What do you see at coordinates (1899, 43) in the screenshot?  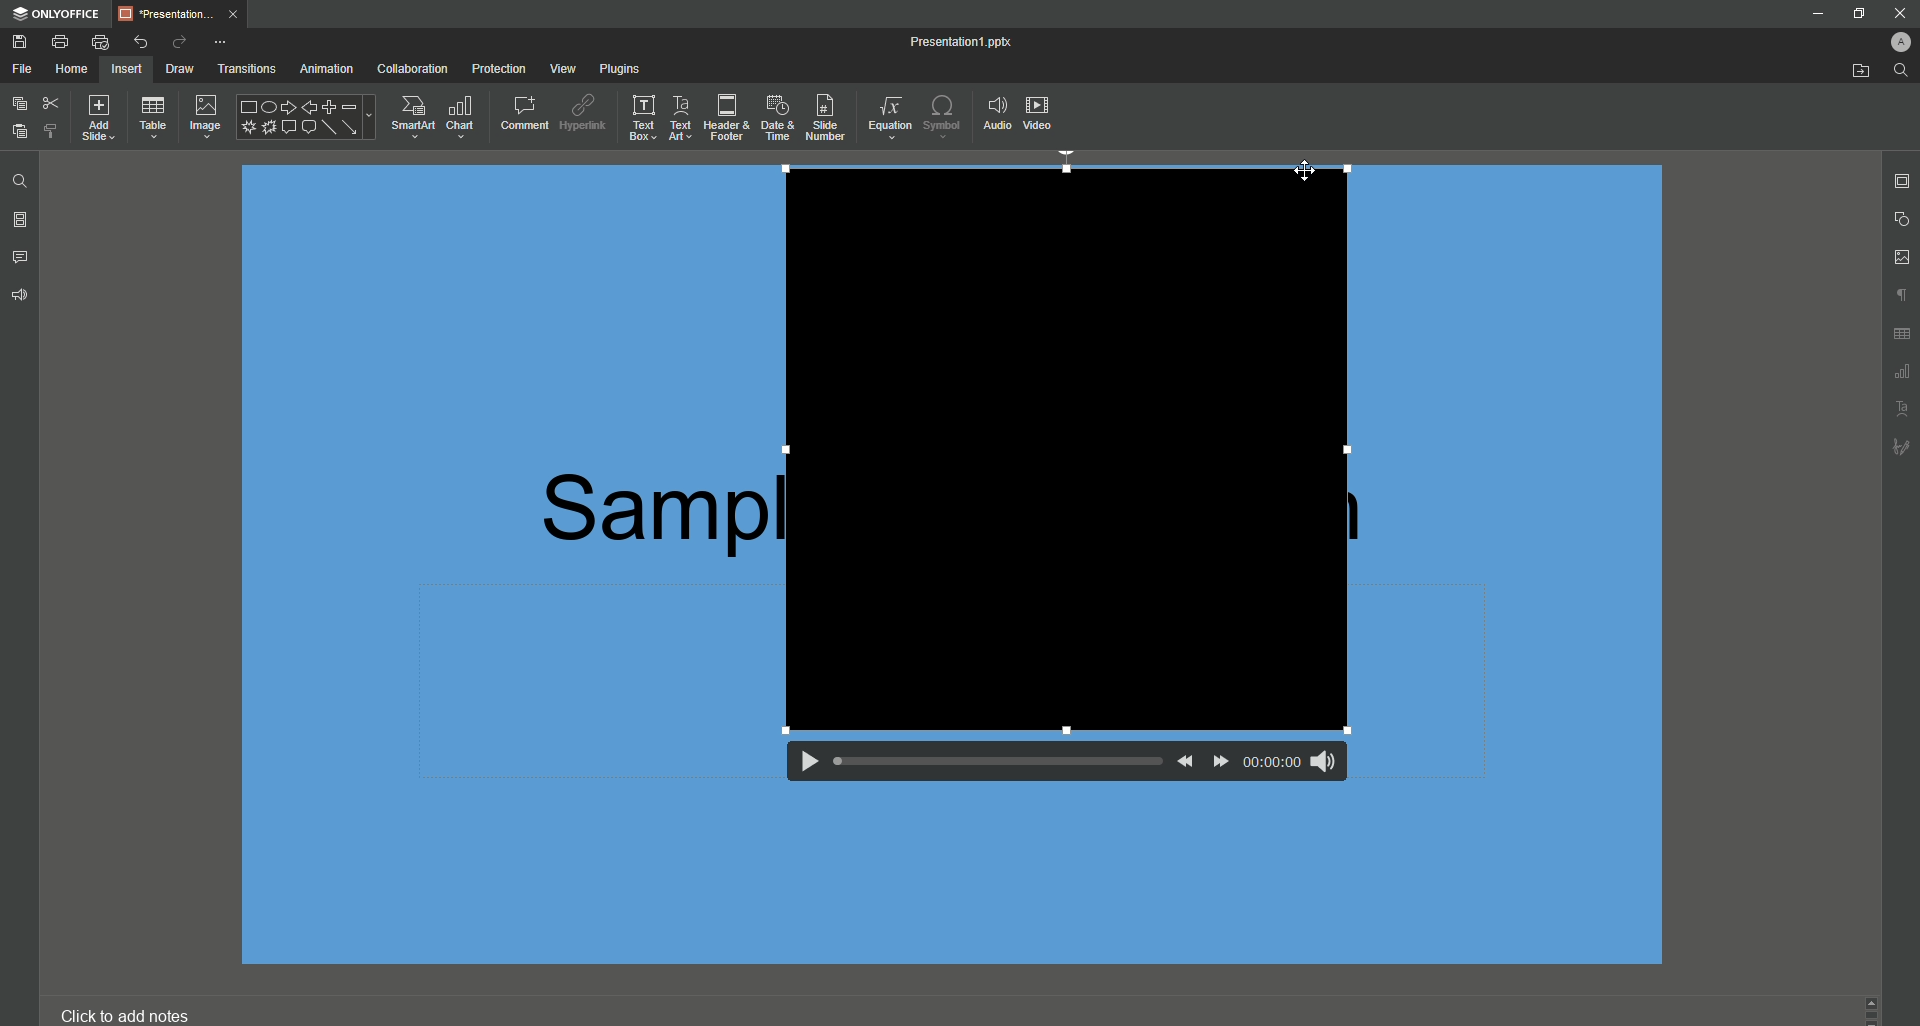 I see `Profile` at bounding box center [1899, 43].